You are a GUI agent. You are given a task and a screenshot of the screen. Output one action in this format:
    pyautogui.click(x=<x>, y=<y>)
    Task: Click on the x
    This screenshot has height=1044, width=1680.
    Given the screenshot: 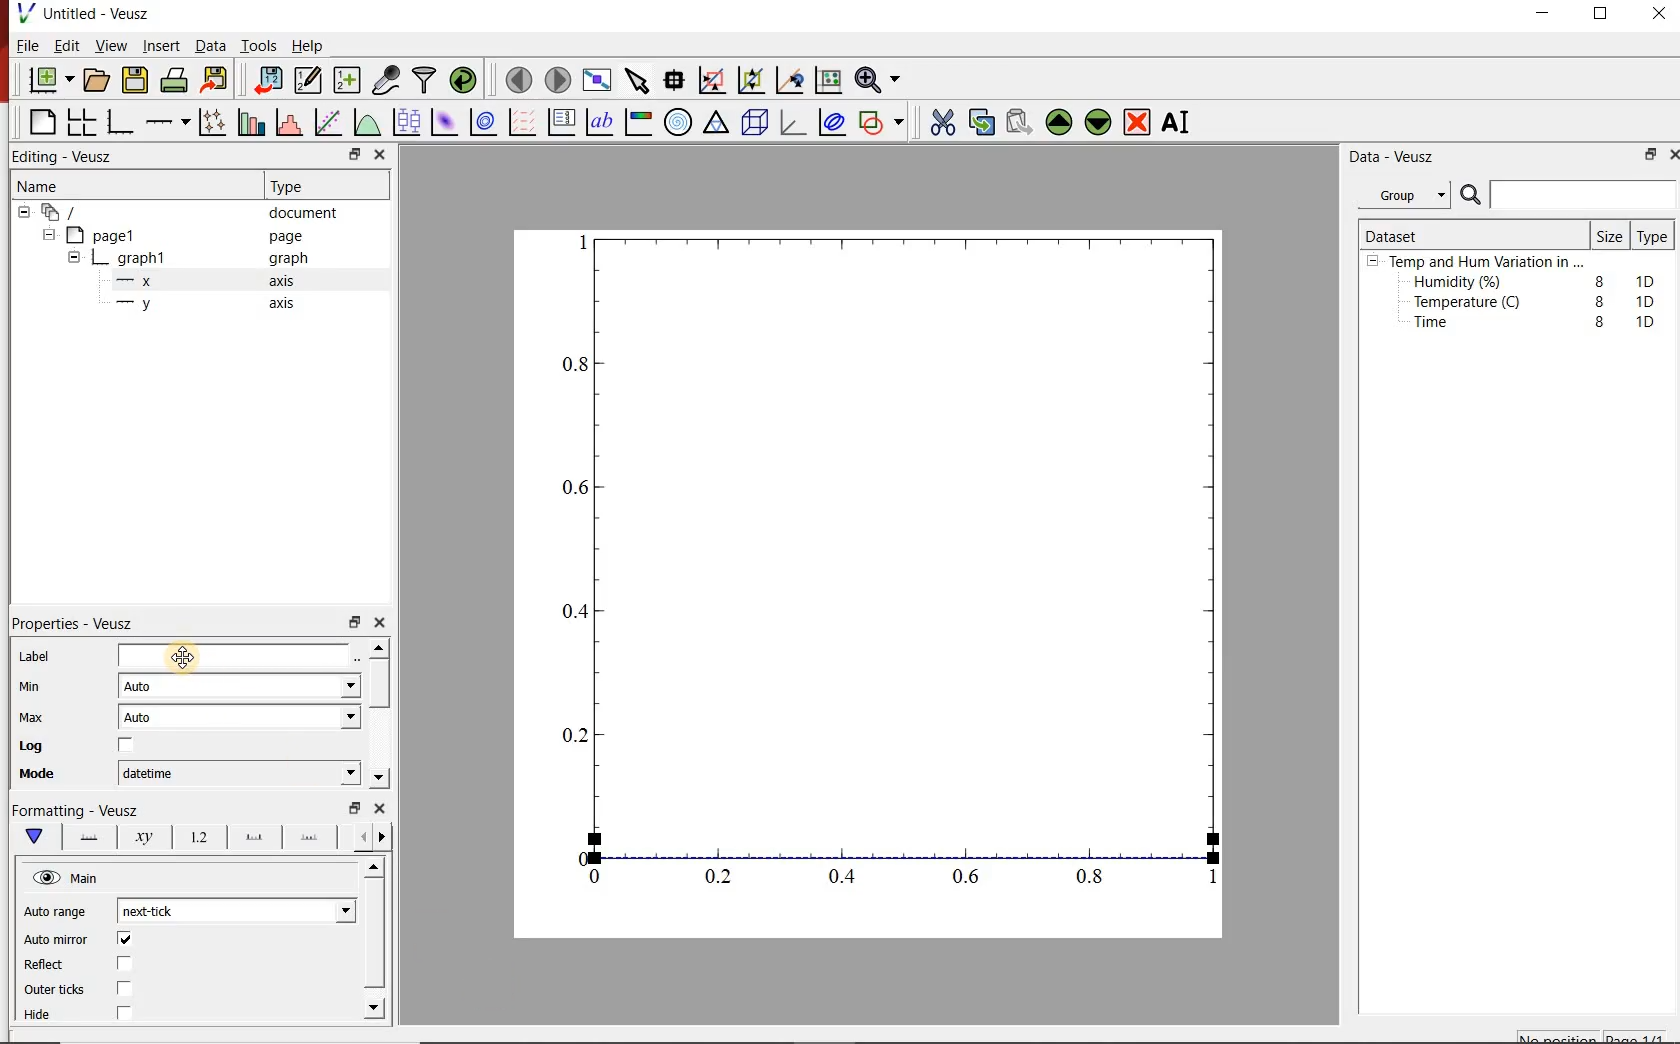 What is the action you would take?
    pyautogui.click(x=144, y=281)
    